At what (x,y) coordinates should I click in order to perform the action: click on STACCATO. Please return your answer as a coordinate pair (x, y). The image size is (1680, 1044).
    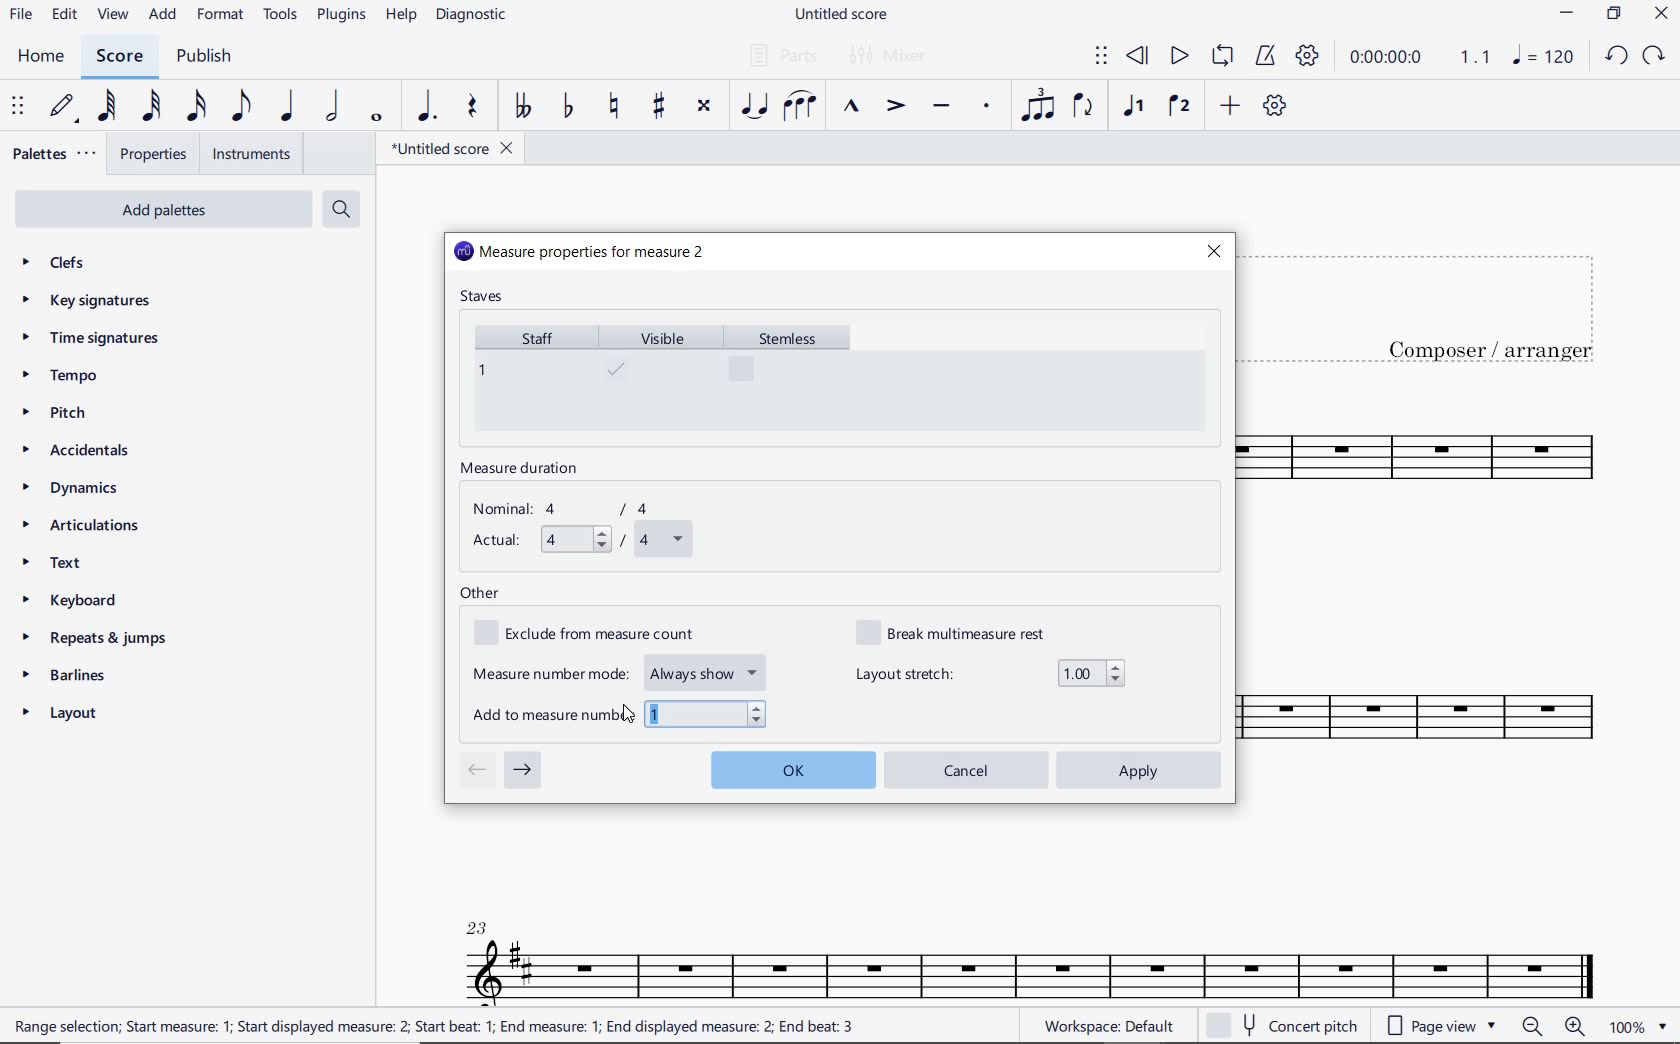
    Looking at the image, I should click on (986, 107).